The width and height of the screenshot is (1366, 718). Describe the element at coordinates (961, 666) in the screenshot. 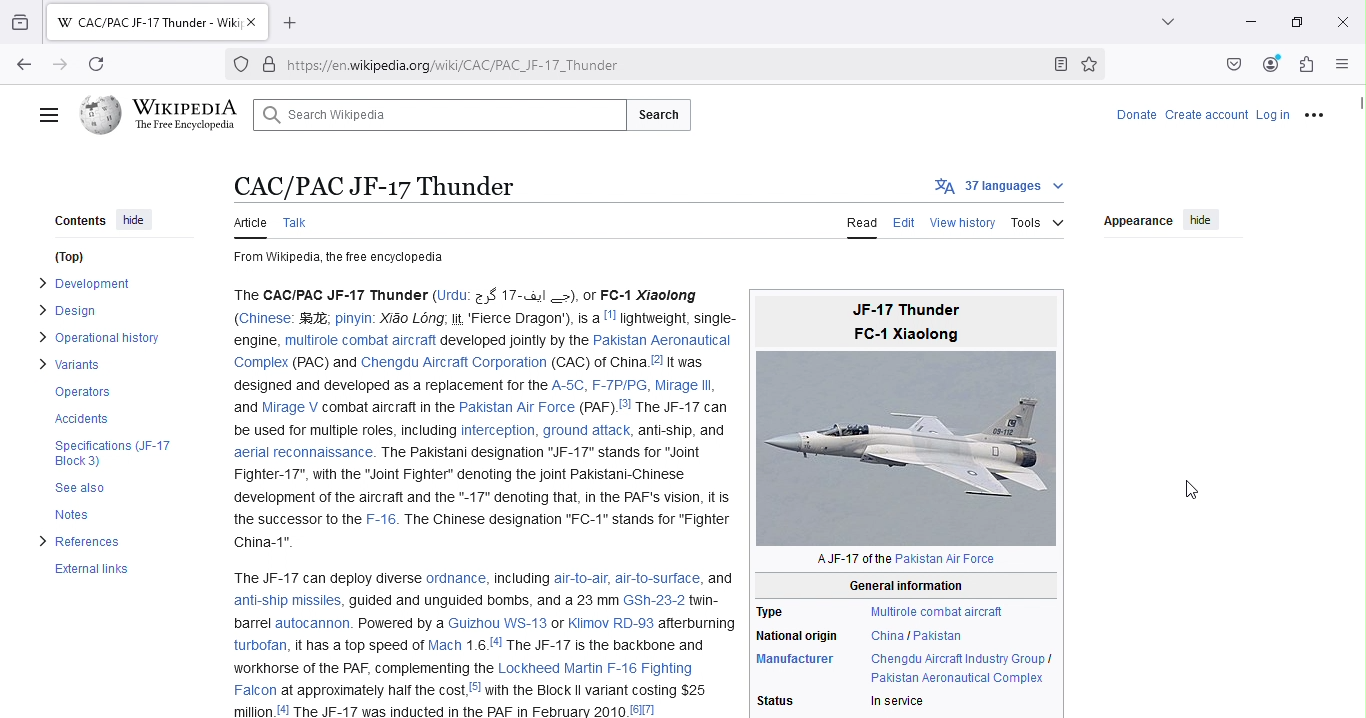

I see `Chengdu Aircraft Industry Group /
Pakistan Aeronautical Complex` at that location.